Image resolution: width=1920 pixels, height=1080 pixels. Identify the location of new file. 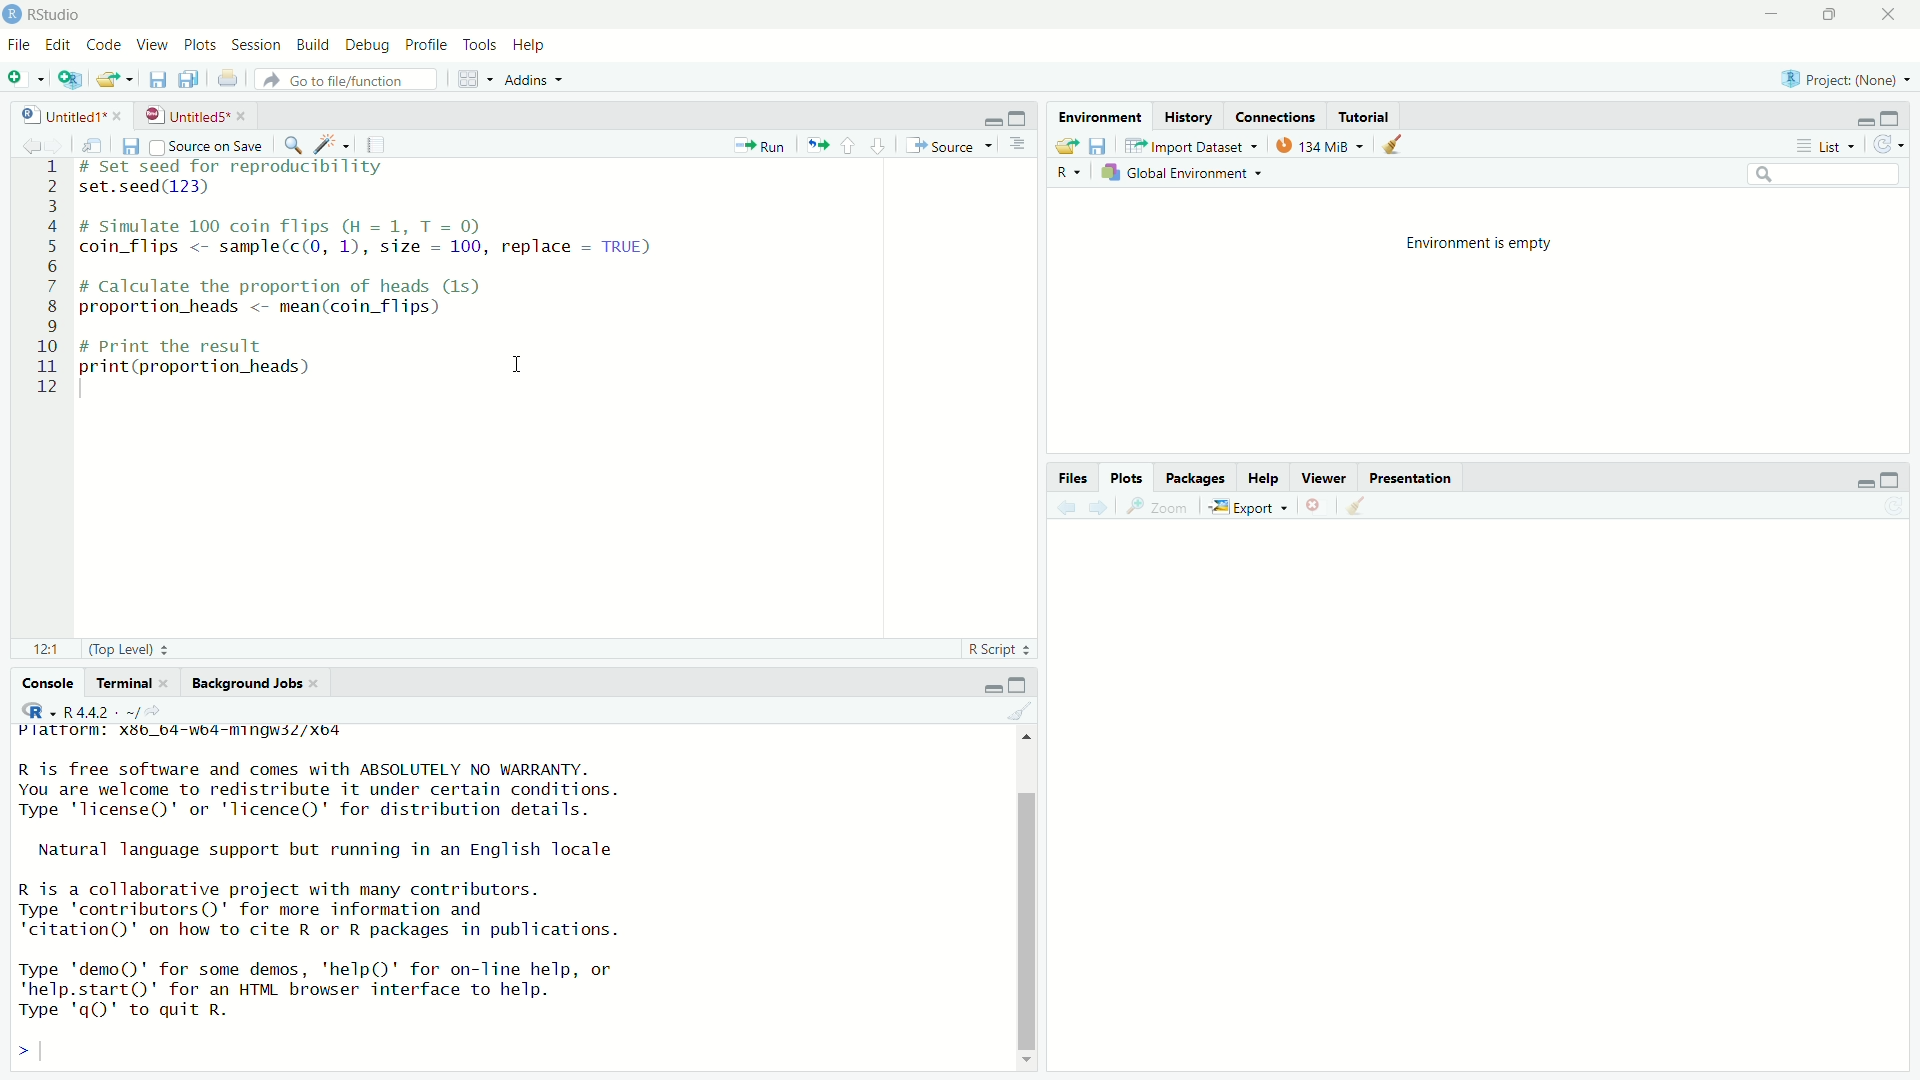
(24, 78).